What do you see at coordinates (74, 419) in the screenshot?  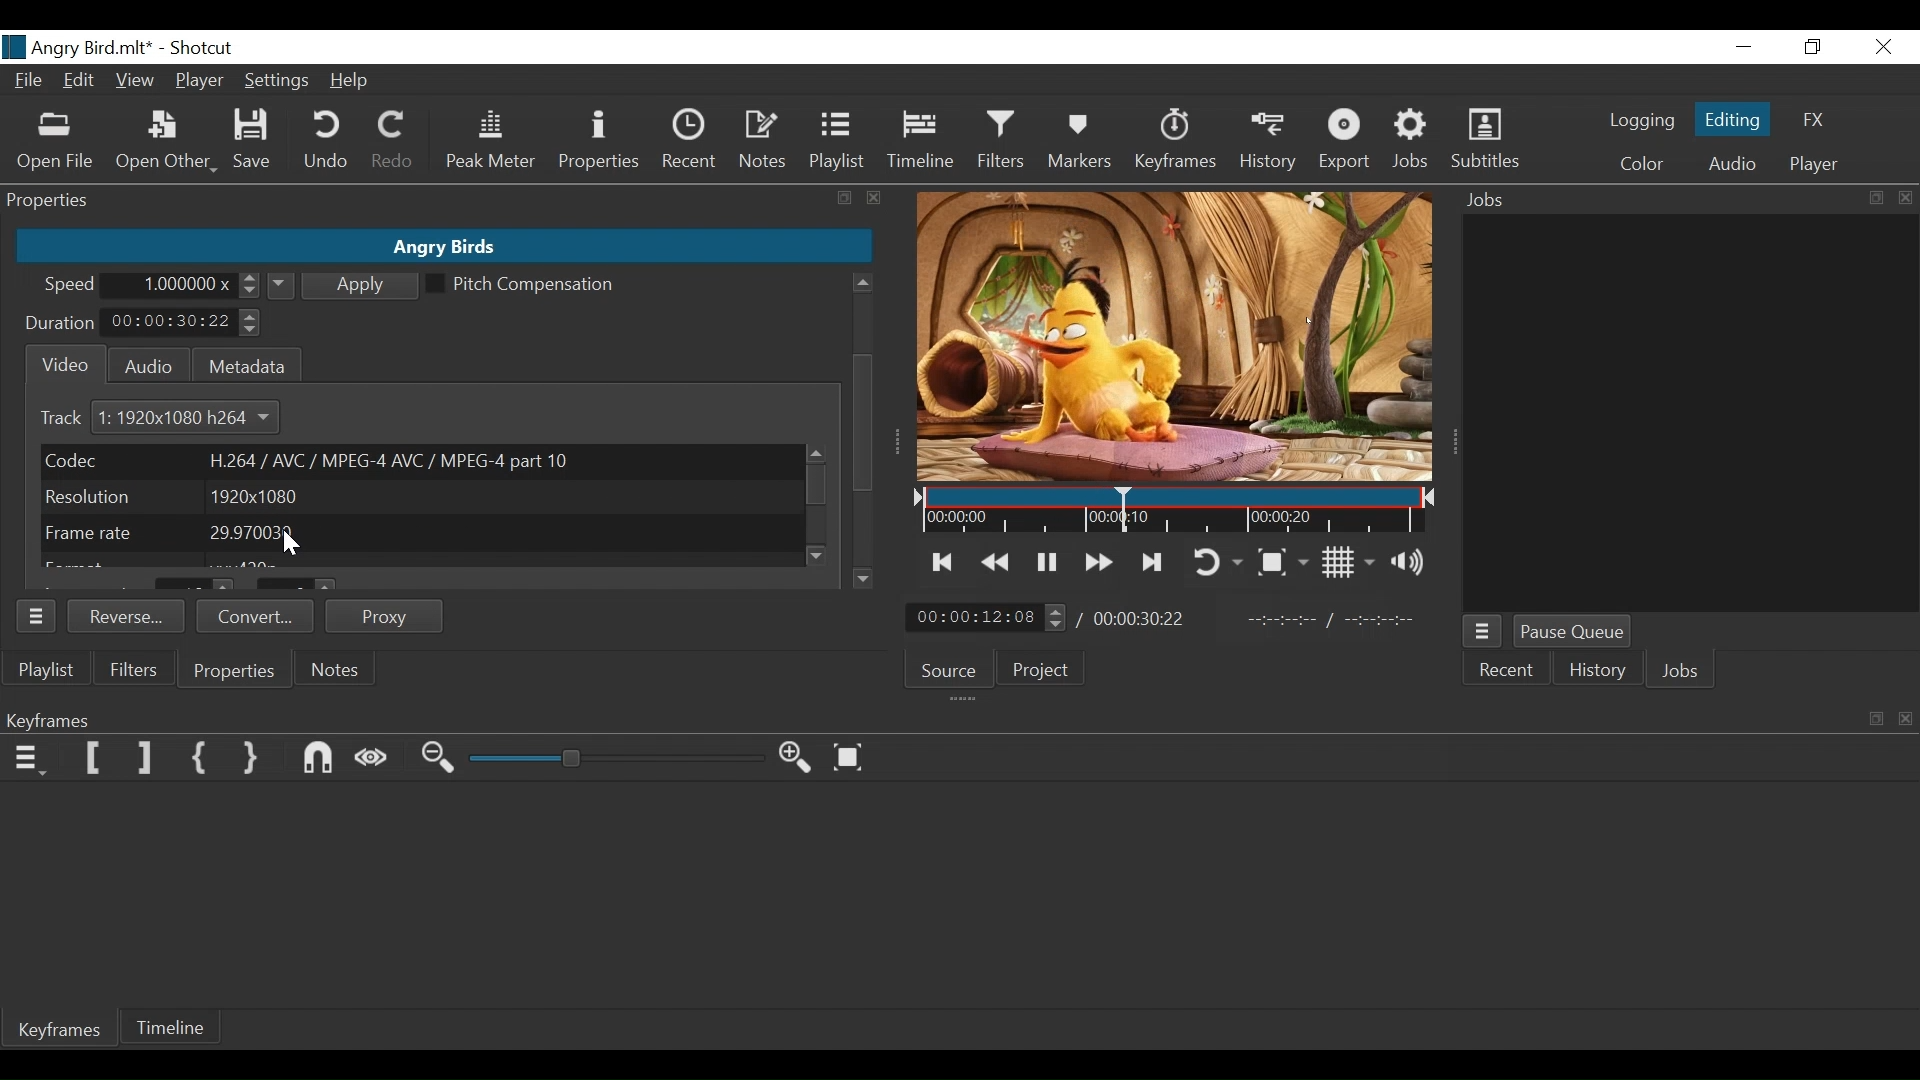 I see `Track 1` at bounding box center [74, 419].